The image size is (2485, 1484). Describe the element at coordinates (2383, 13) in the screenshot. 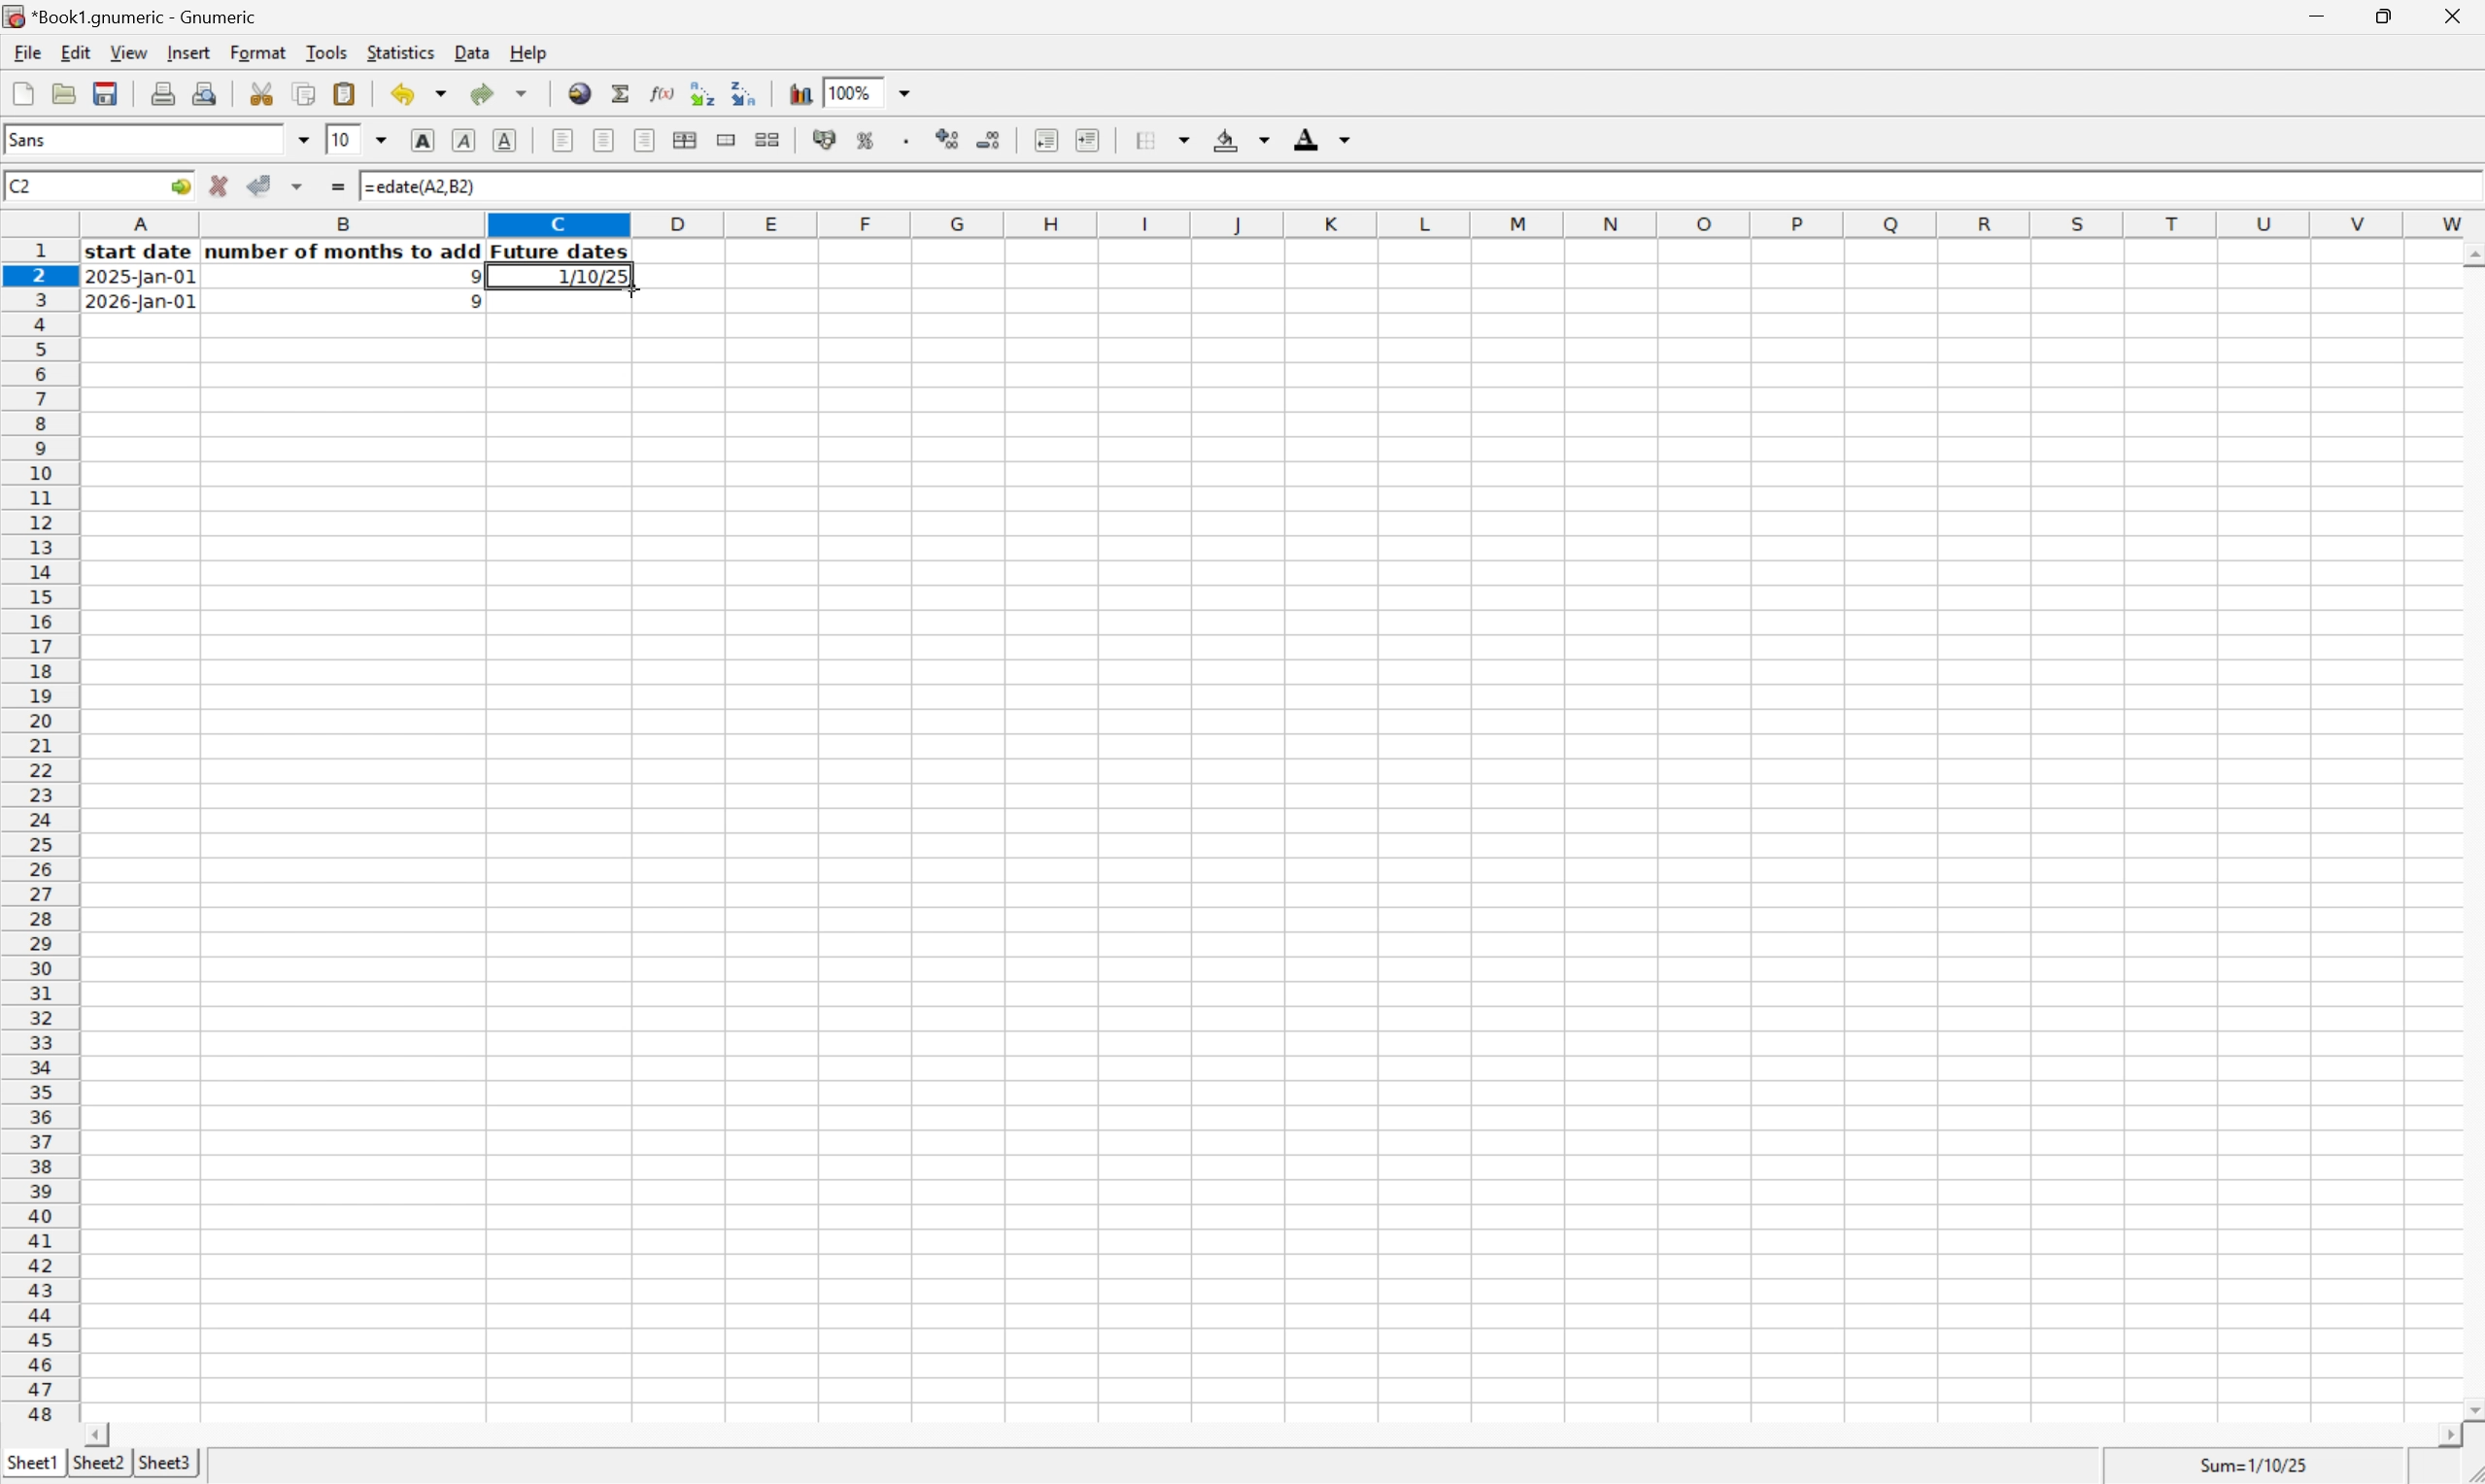

I see `Restore Down` at that location.